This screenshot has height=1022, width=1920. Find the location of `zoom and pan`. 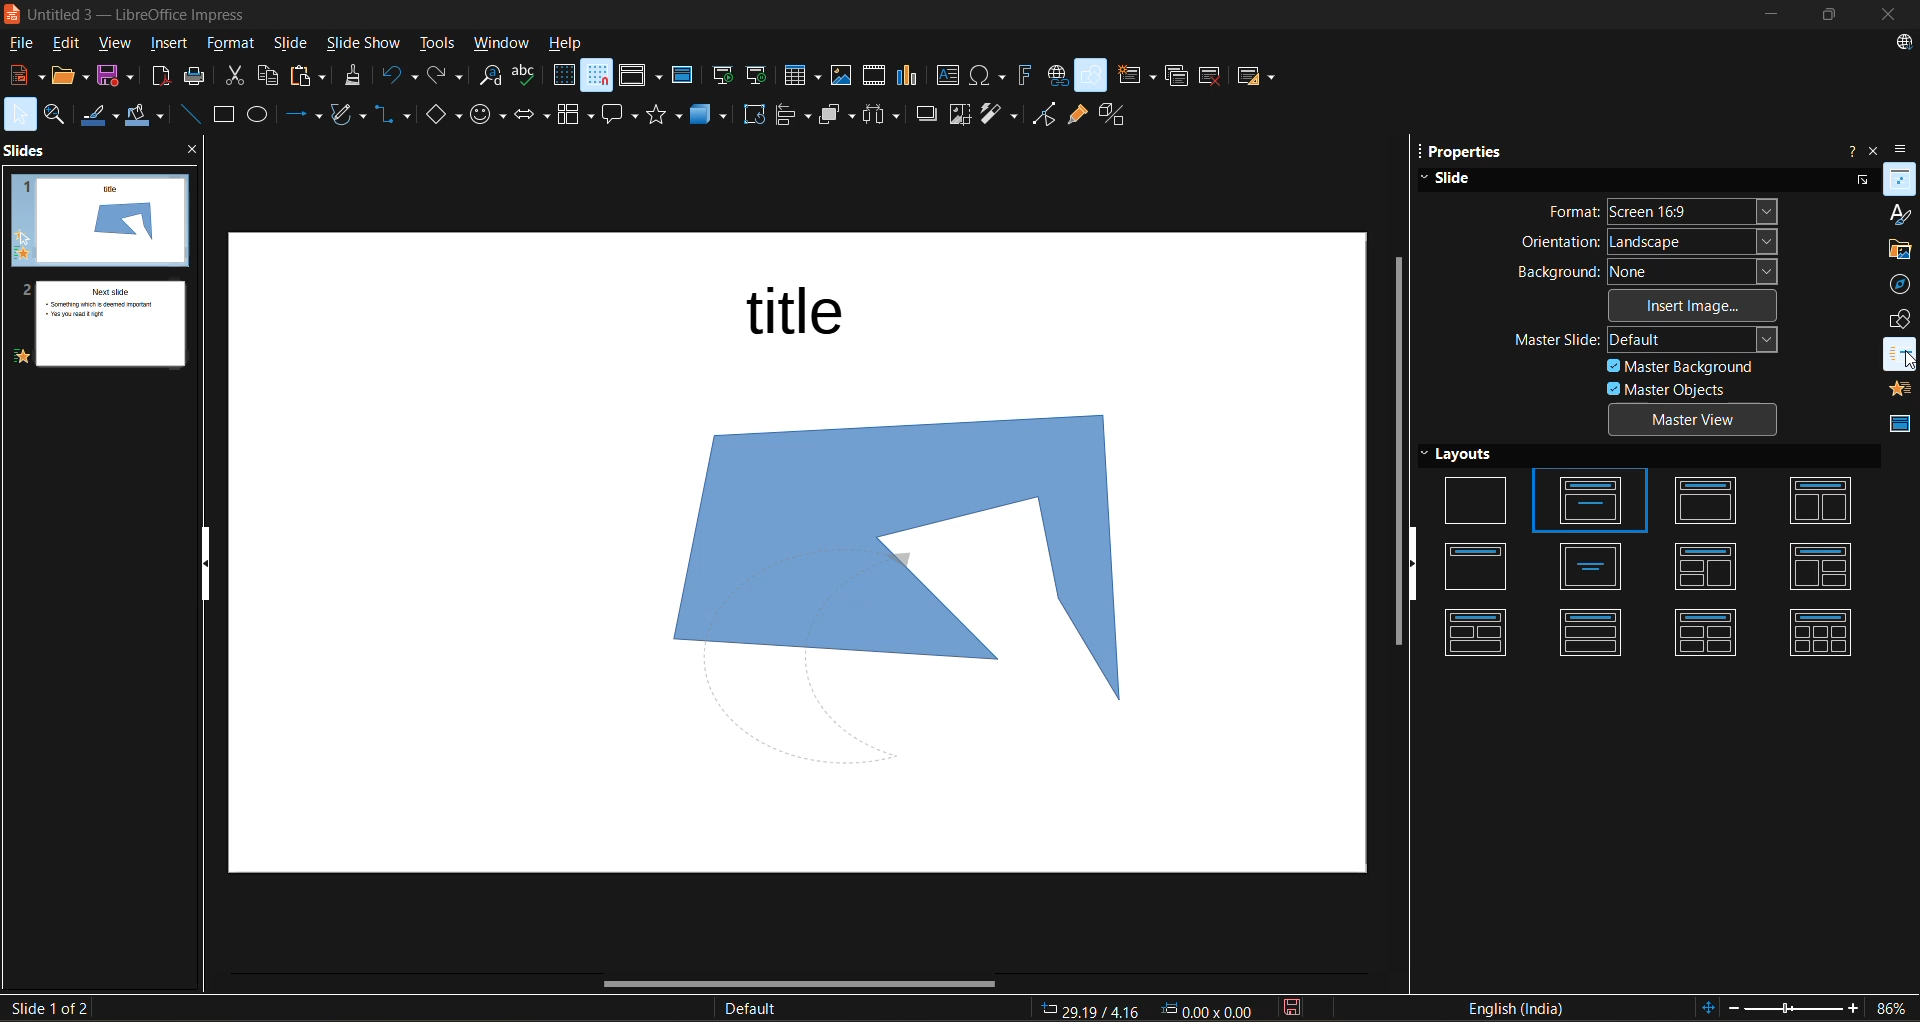

zoom and pan is located at coordinates (59, 116).